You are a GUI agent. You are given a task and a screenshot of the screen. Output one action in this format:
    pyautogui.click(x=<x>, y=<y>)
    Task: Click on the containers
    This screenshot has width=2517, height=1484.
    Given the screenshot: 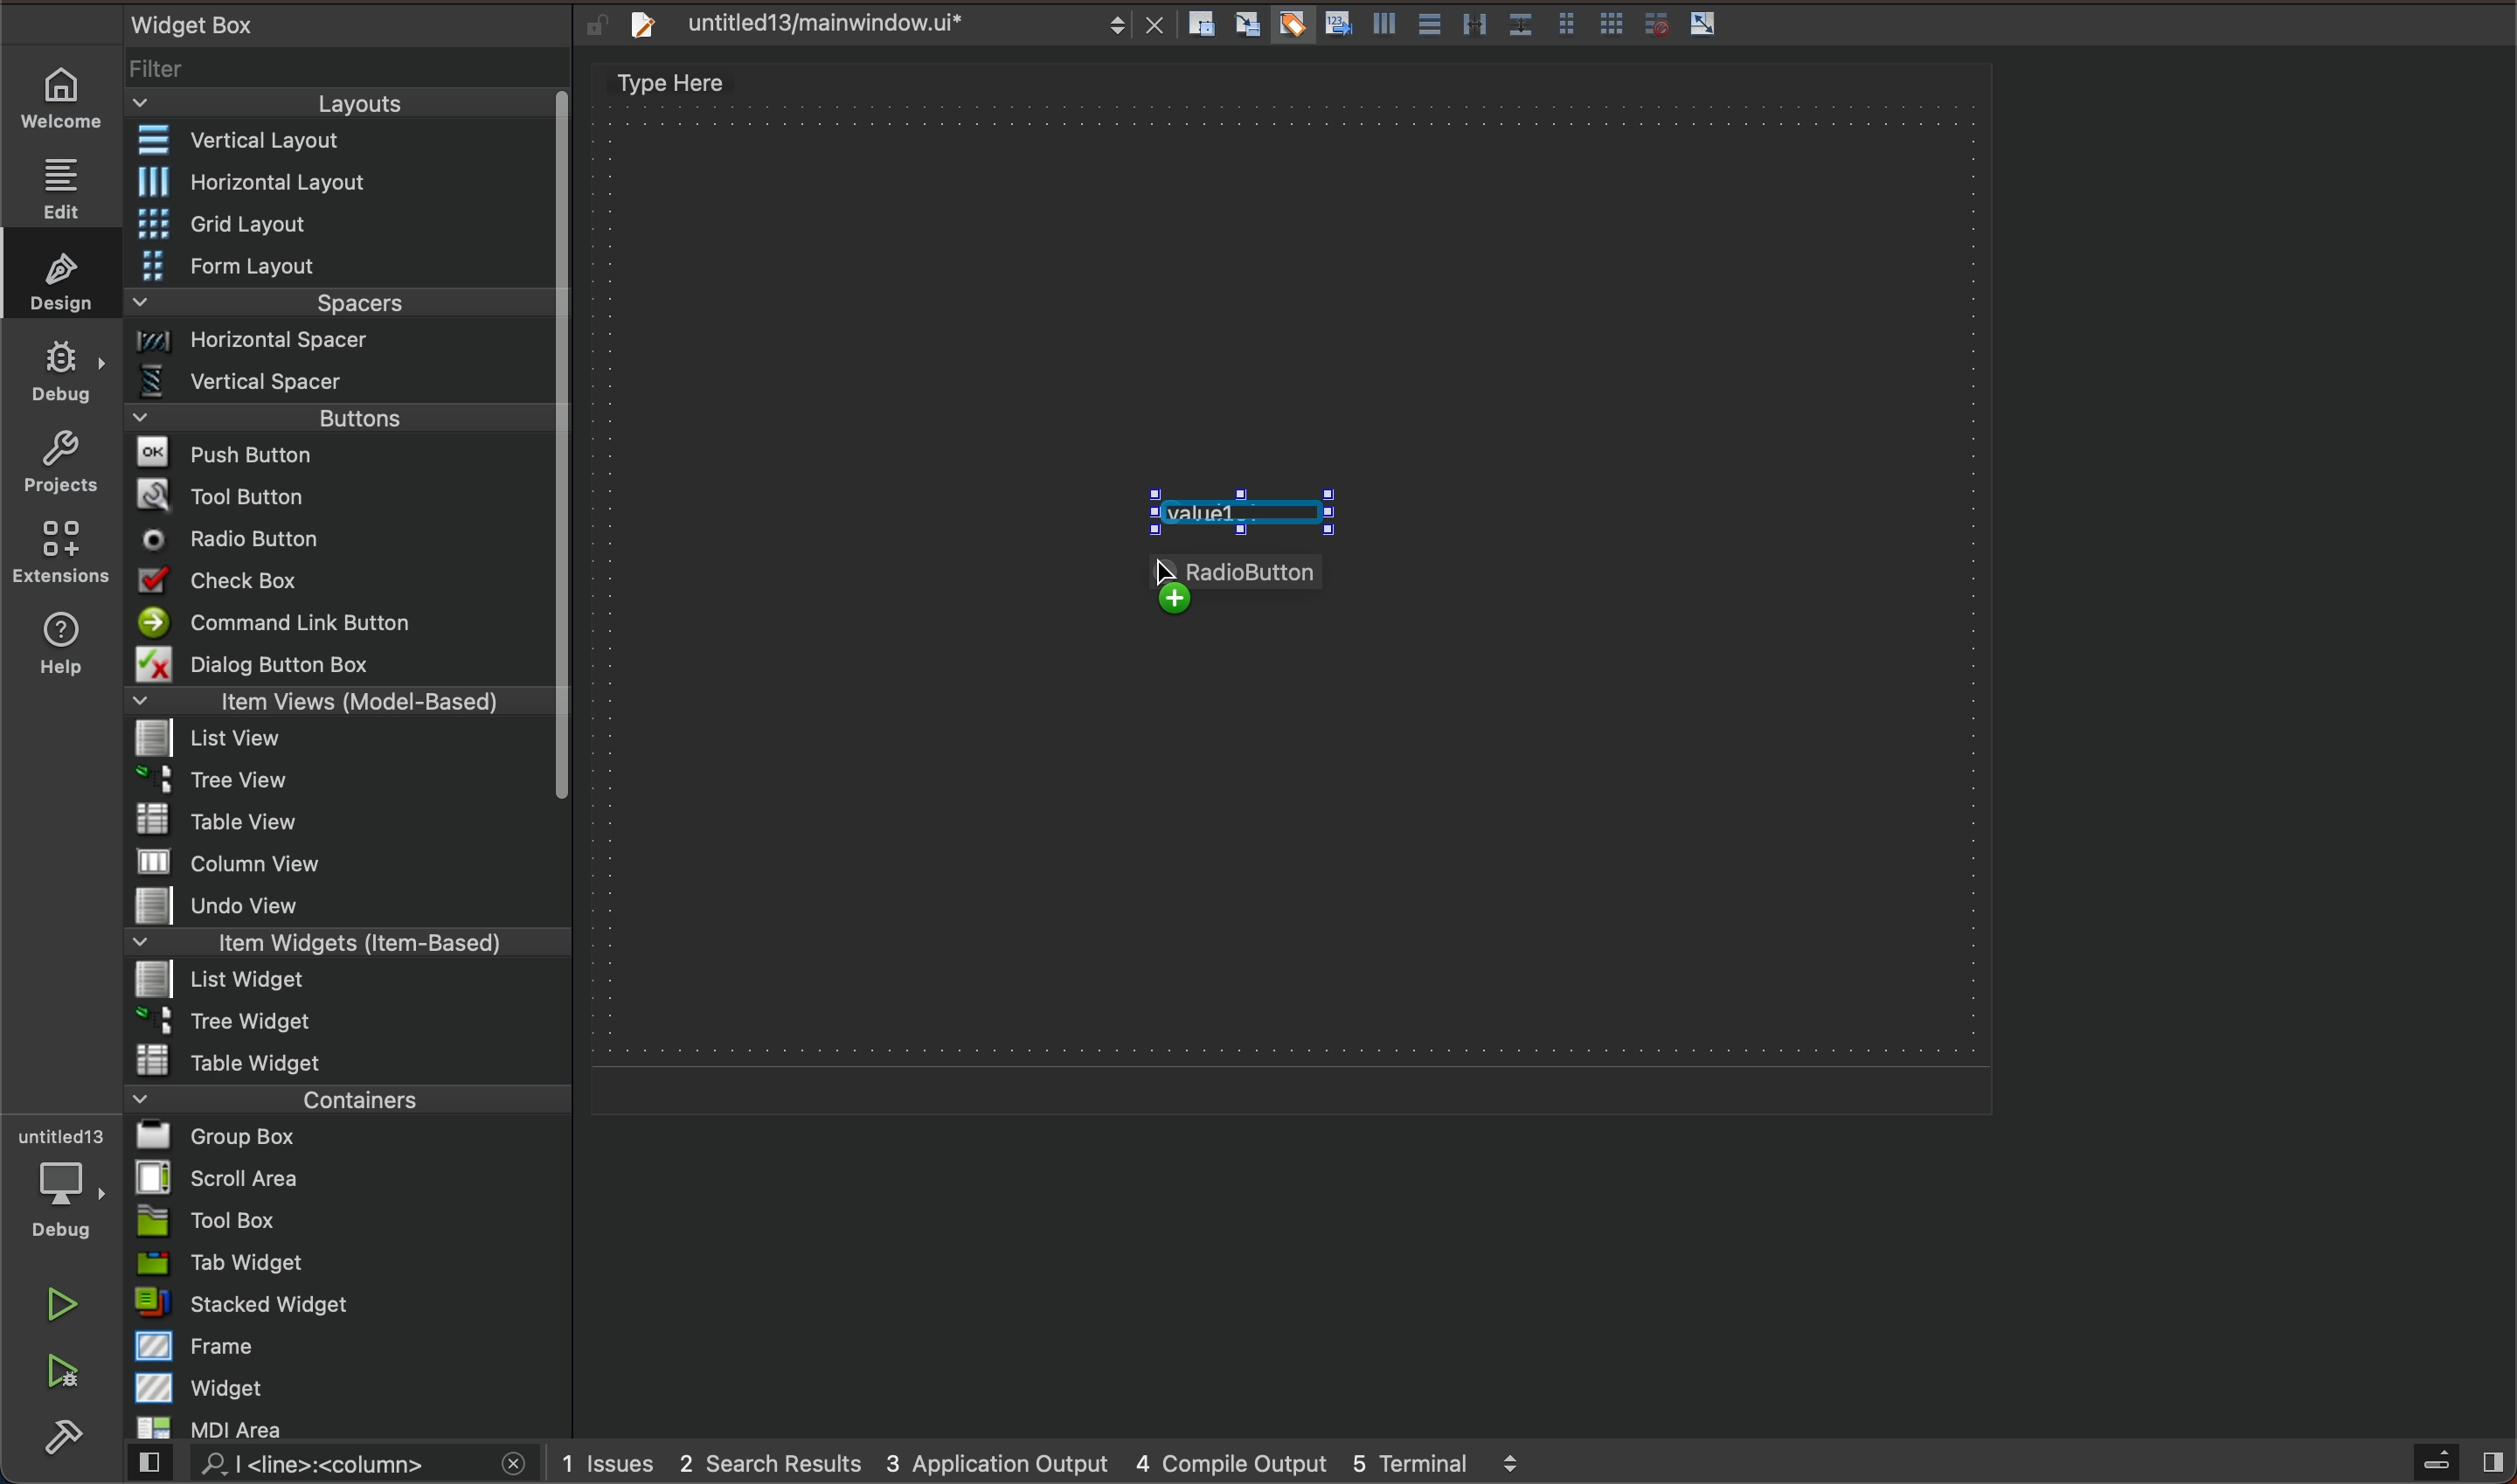 What is the action you would take?
    pyautogui.click(x=341, y=1098)
    